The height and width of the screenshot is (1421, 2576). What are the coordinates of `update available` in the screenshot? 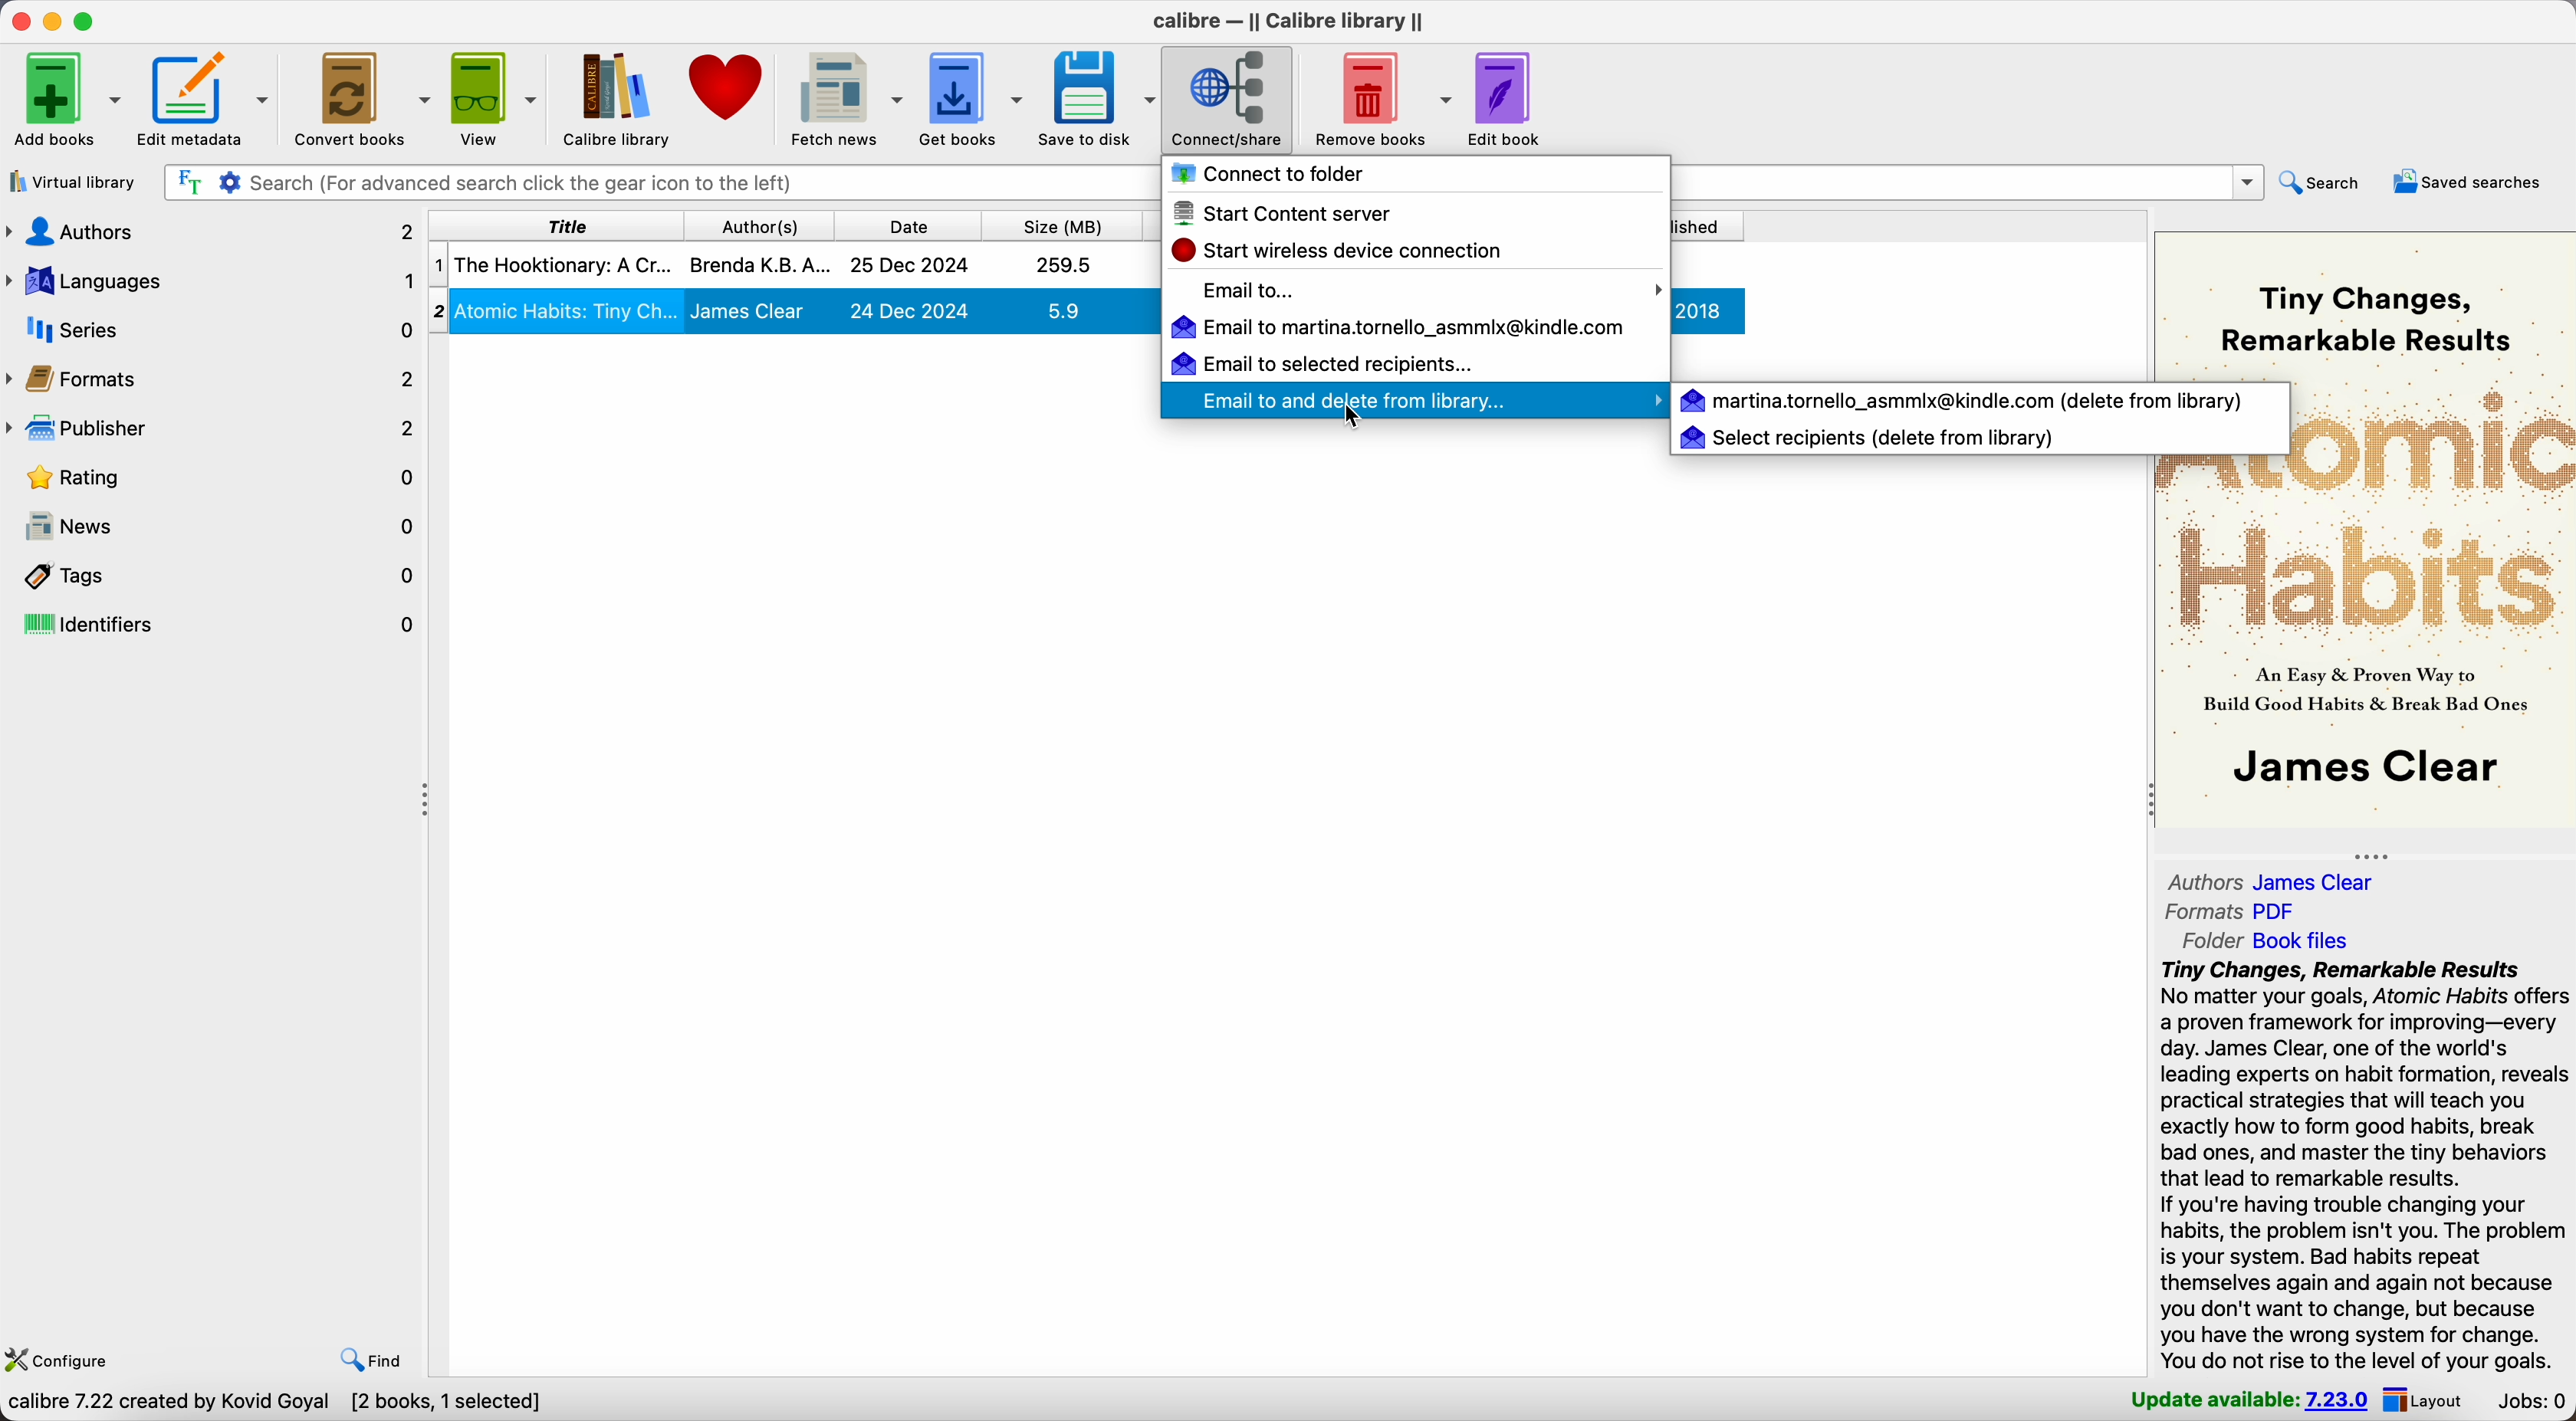 It's located at (2251, 1401).